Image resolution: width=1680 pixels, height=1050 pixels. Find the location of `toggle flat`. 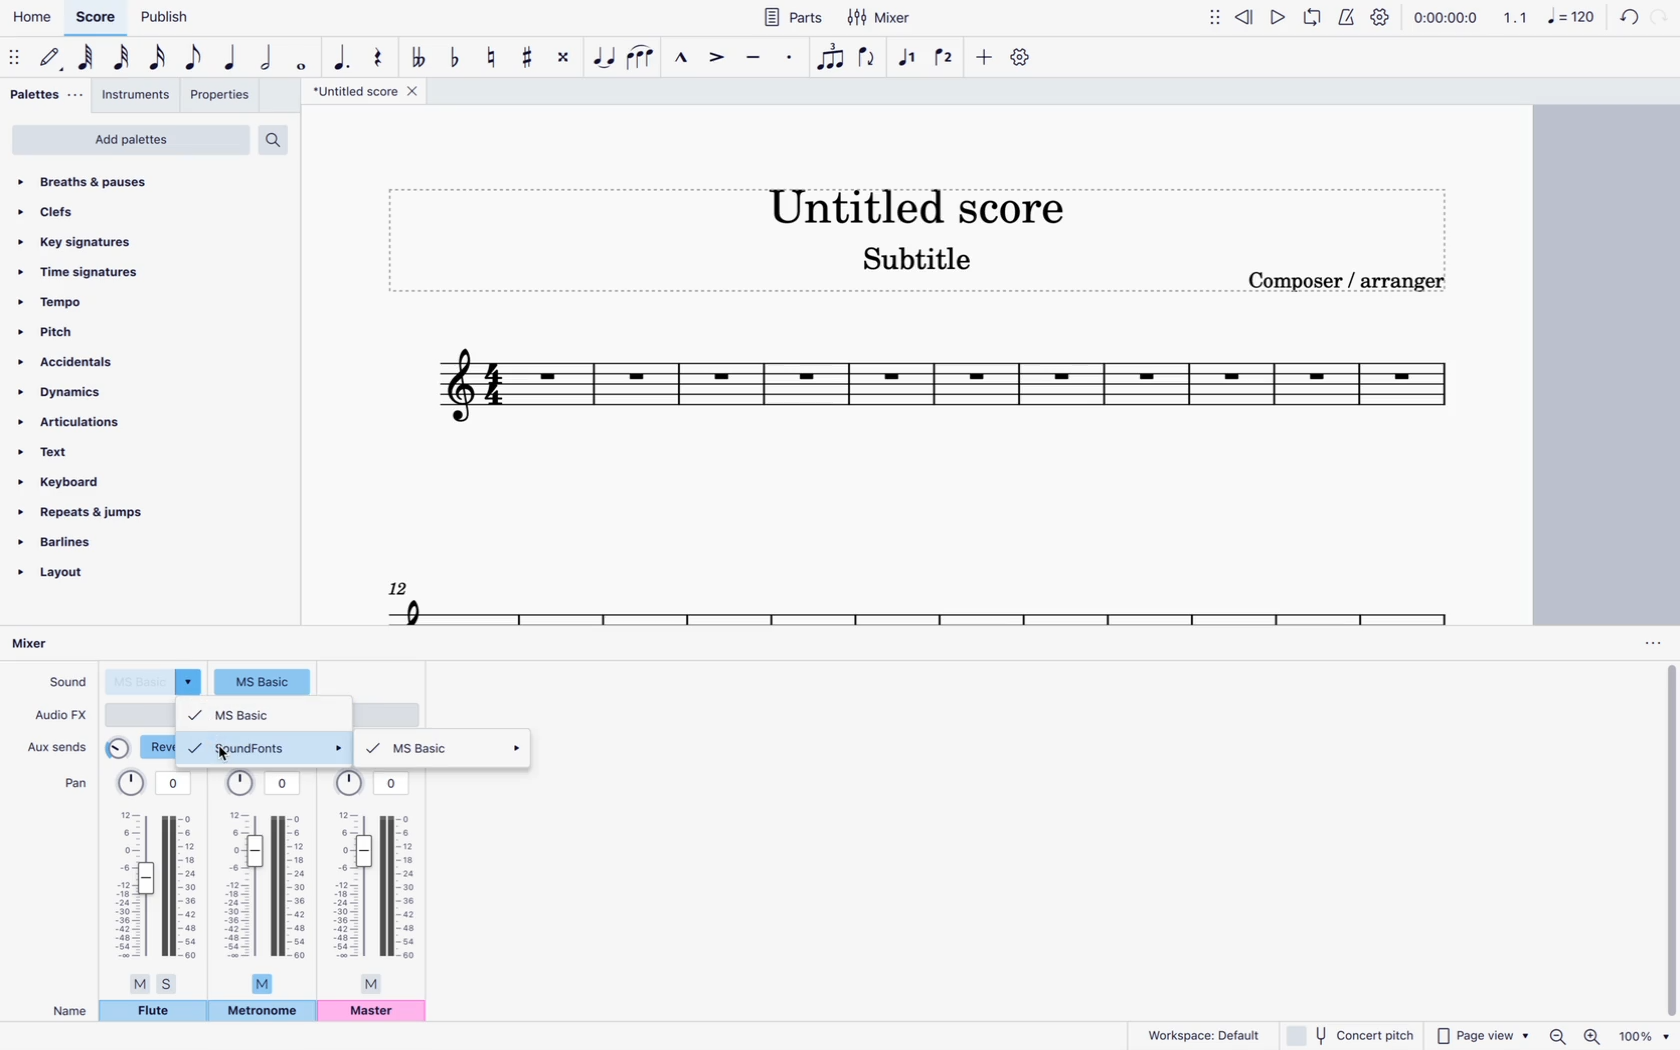

toggle flat is located at coordinates (455, 56).